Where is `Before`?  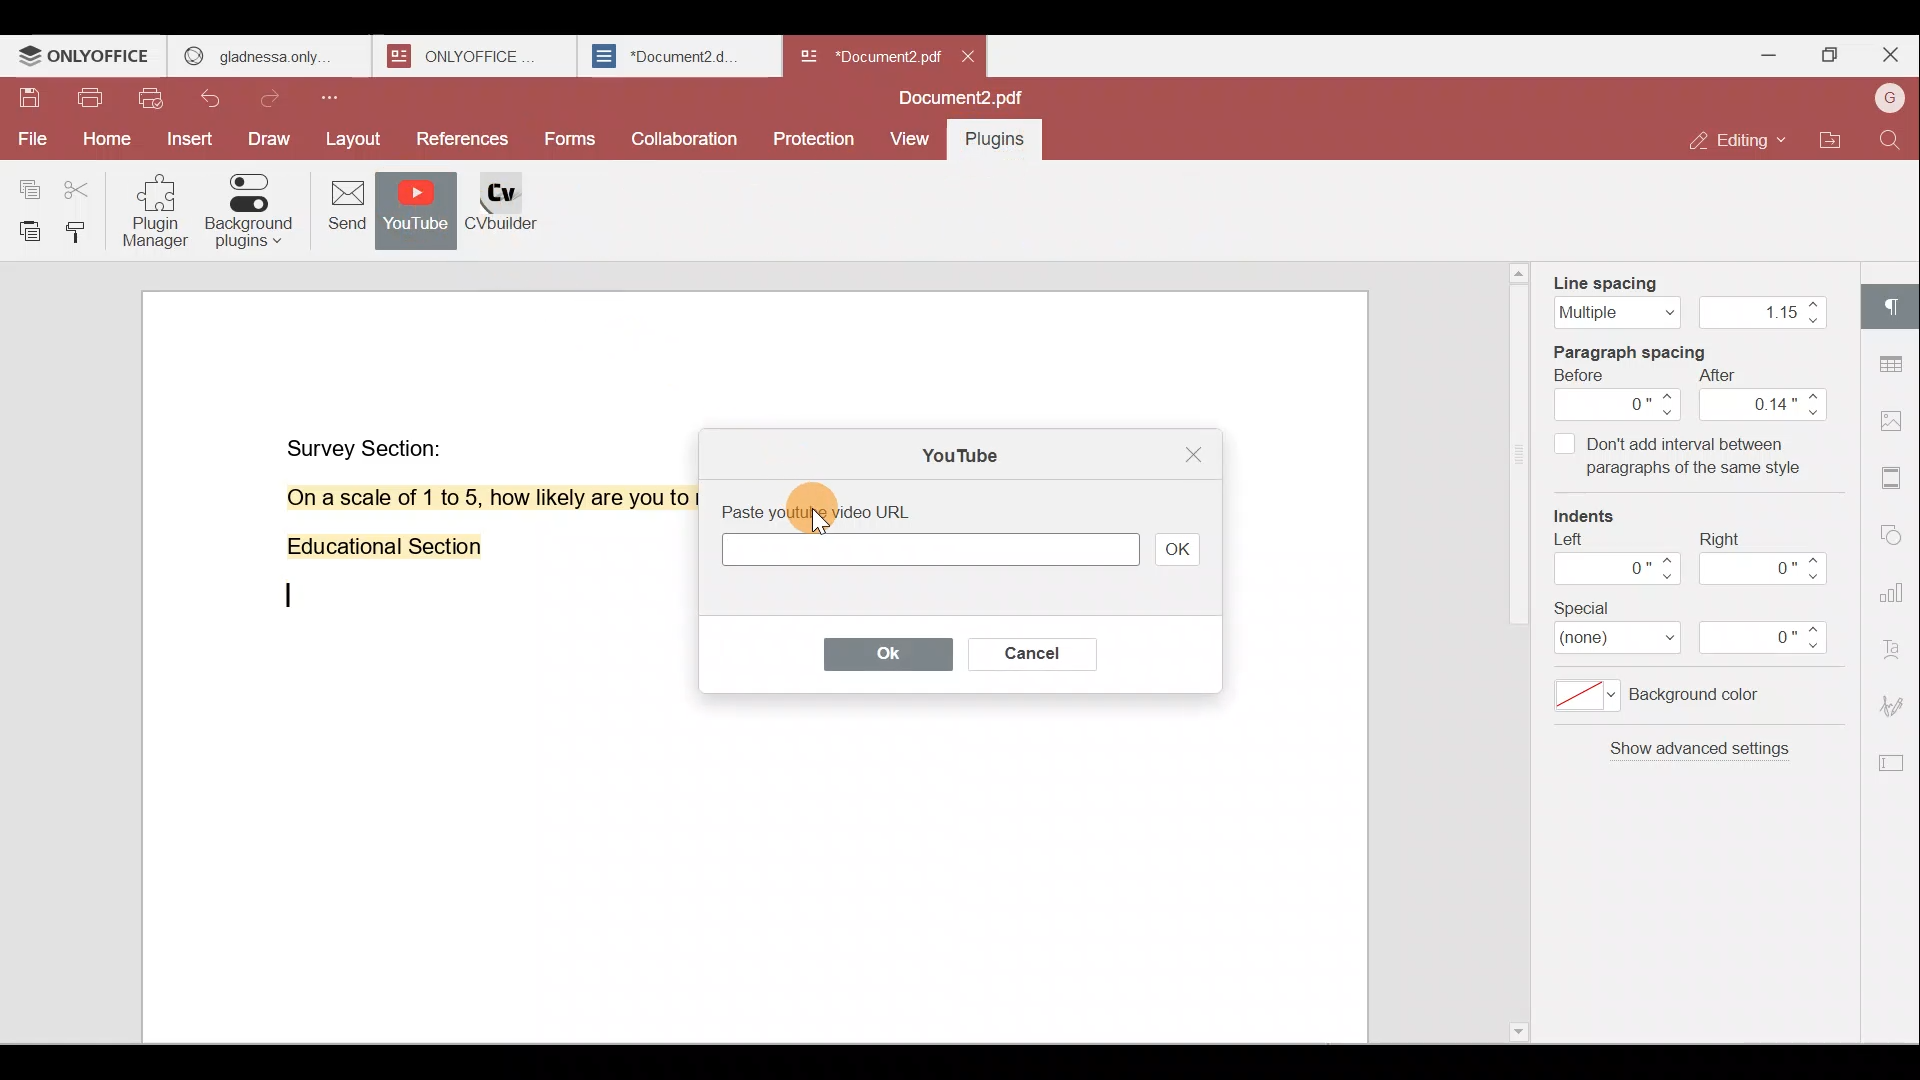 Before is located at coordinates (1619, 395).